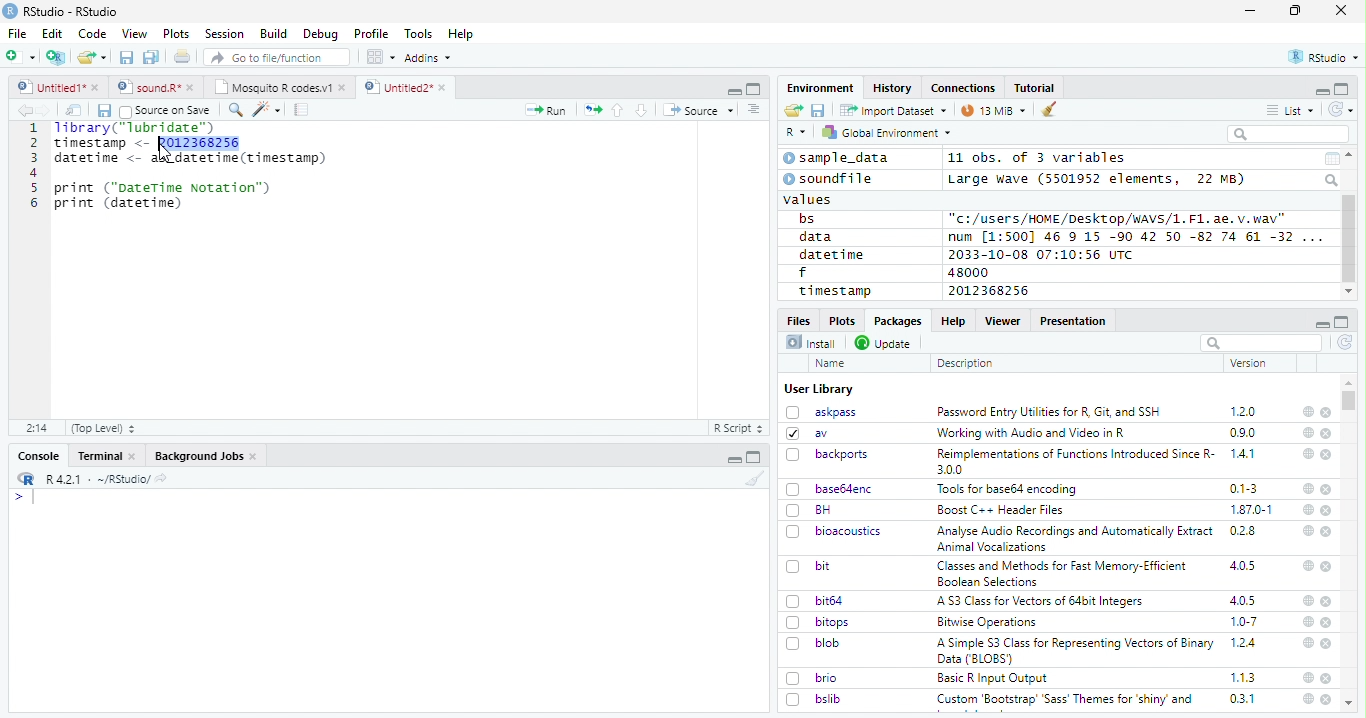  I want to click on RStudio - RStudio, so click(71, 11).